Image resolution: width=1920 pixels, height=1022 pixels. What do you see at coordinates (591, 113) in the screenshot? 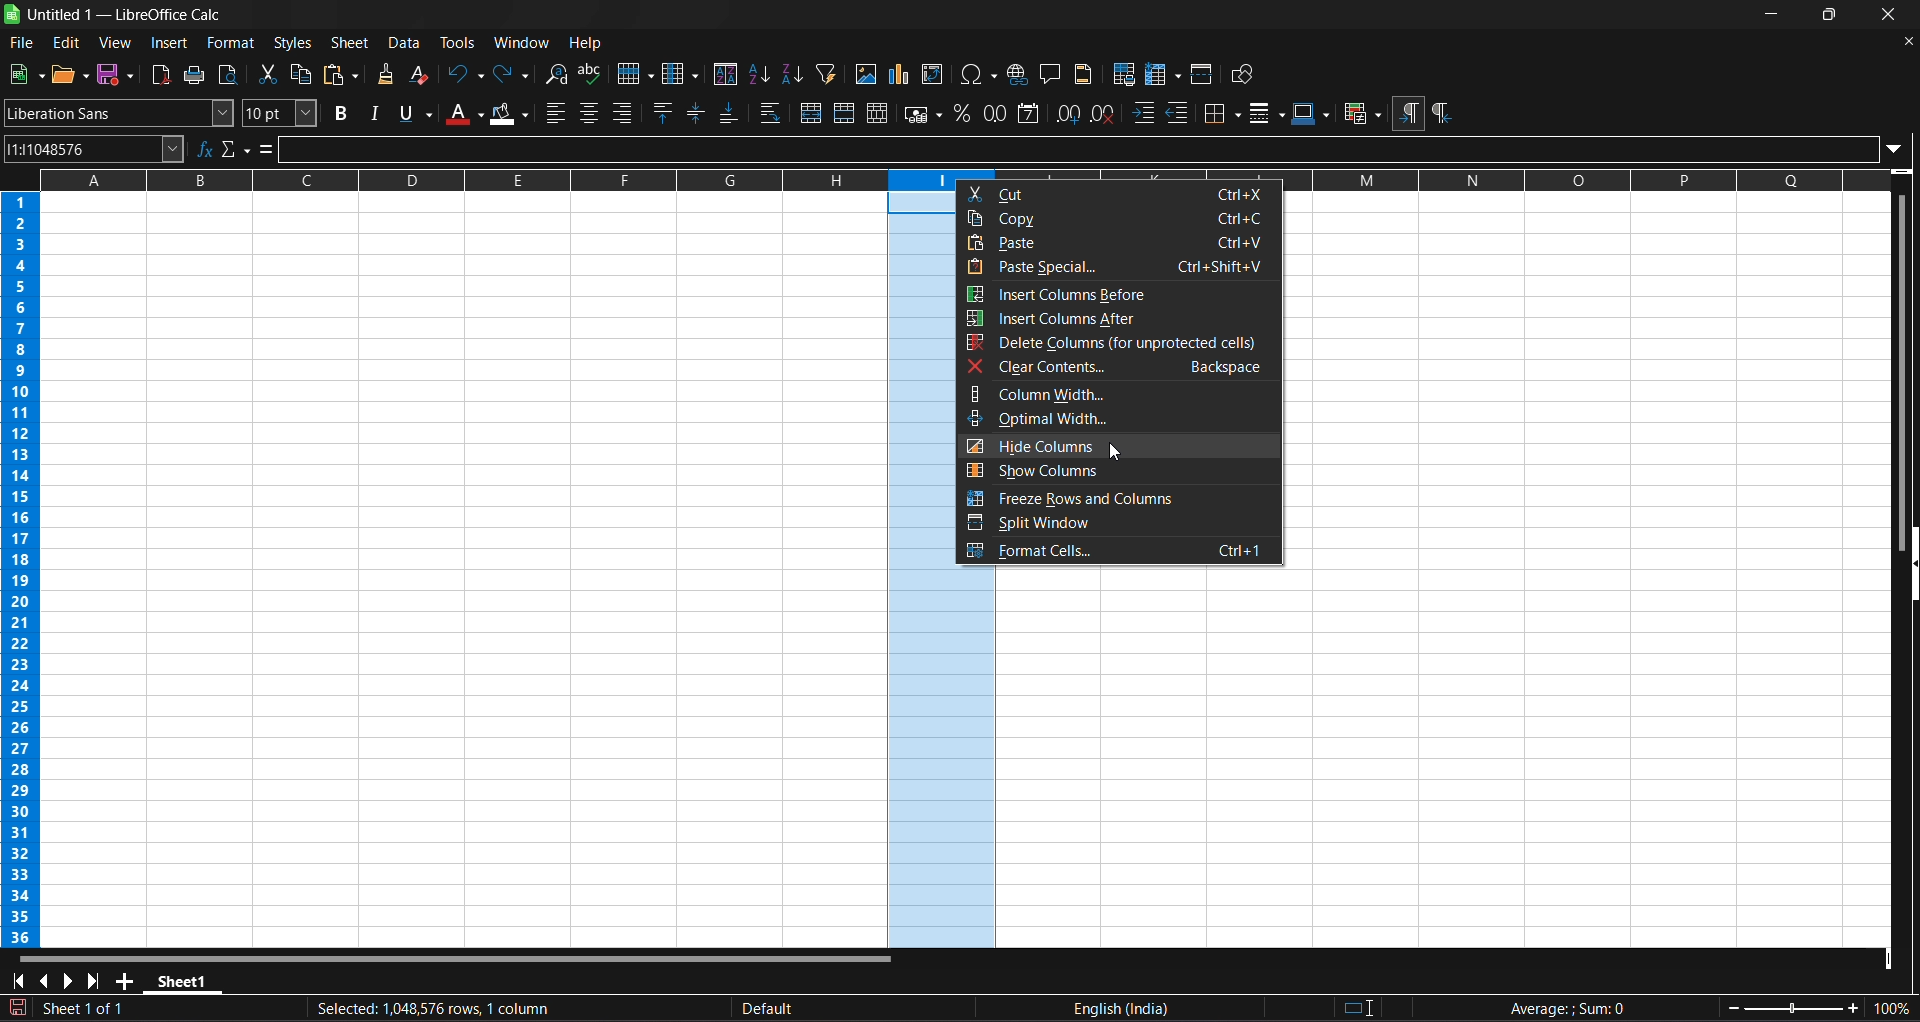
I see `align center` at bounding box center [591, 113].